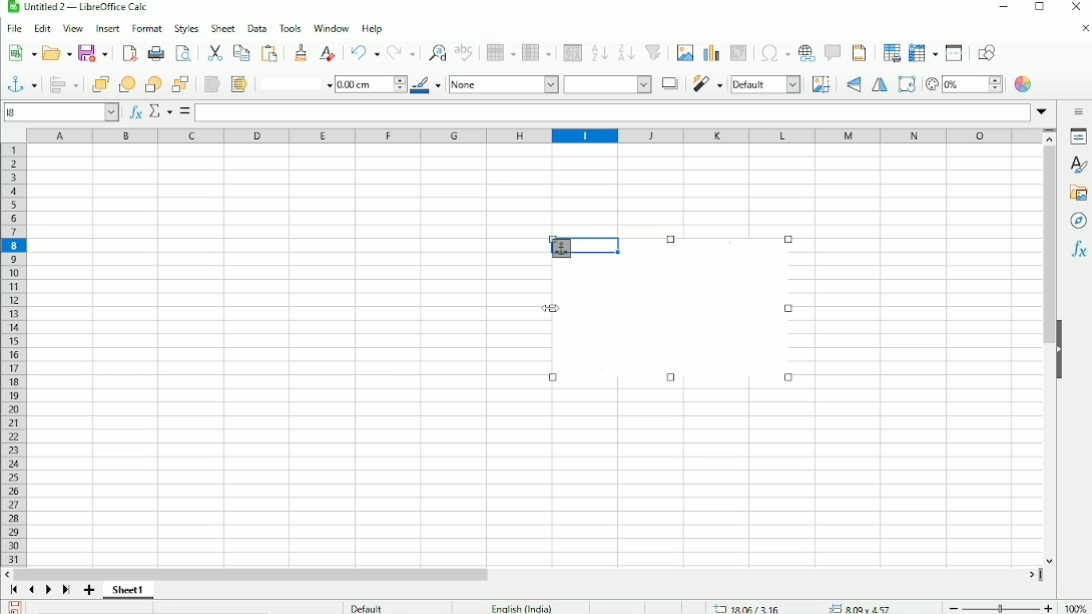  I want to click on Default, so click(366, 606).